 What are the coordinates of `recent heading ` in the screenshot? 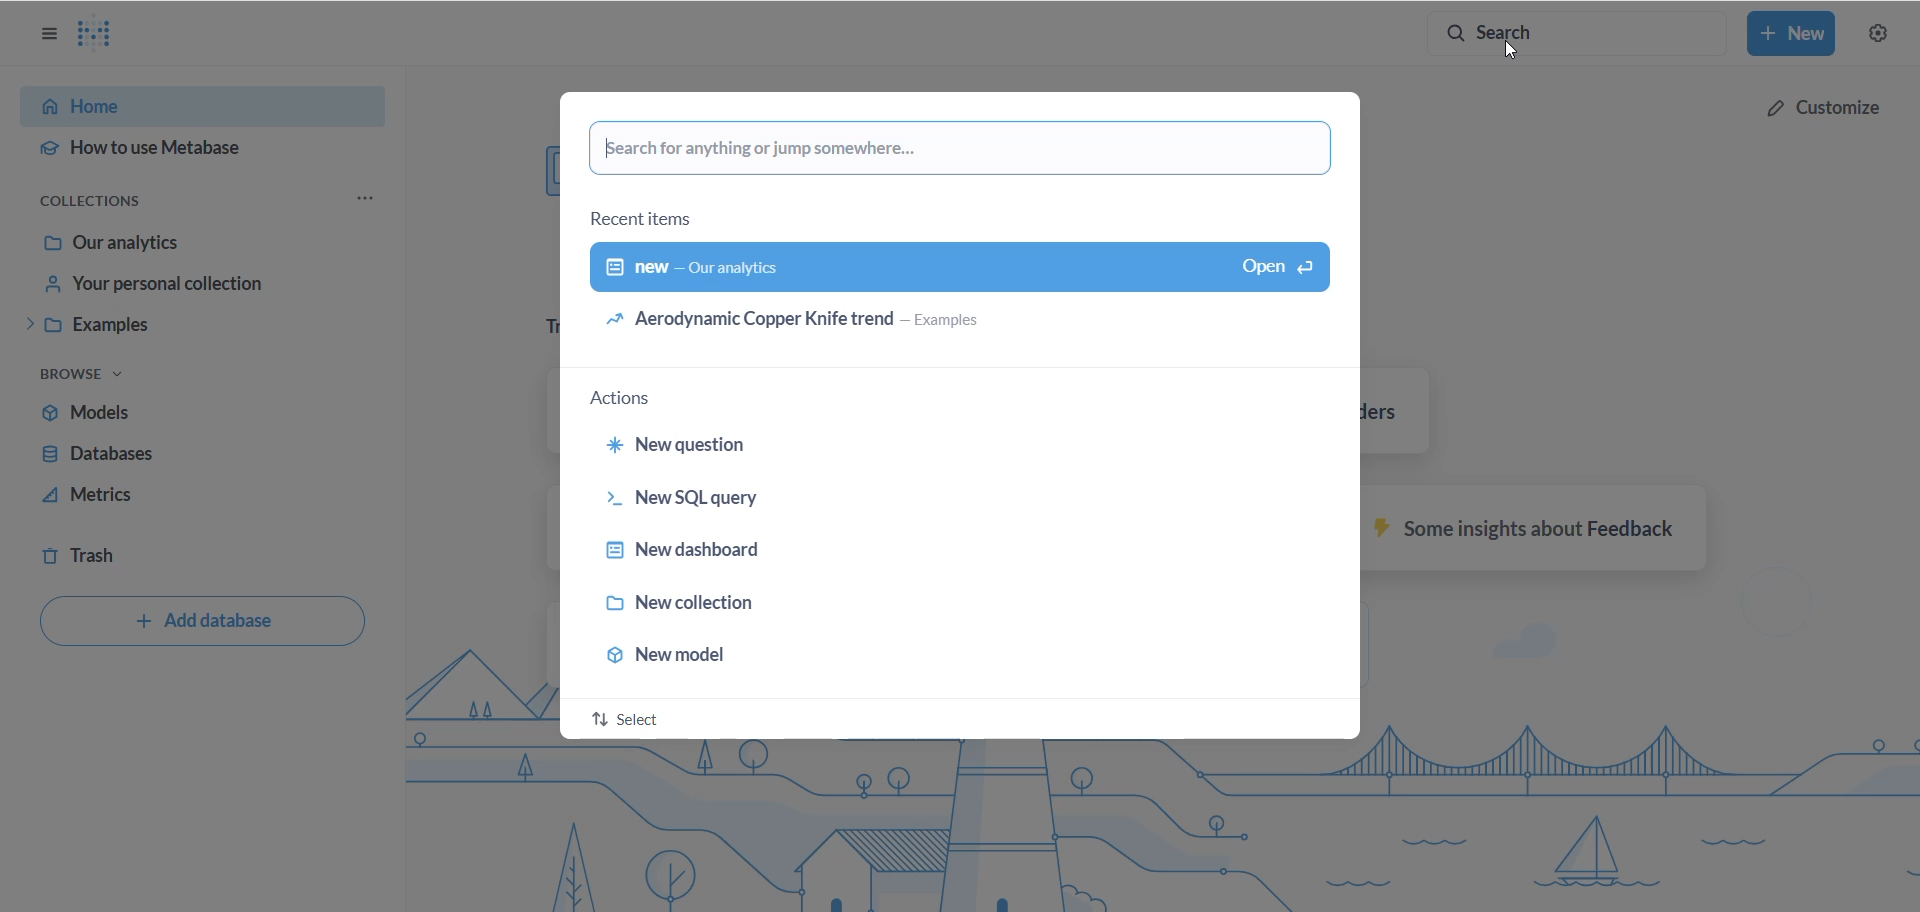 It's located at (644, 220).